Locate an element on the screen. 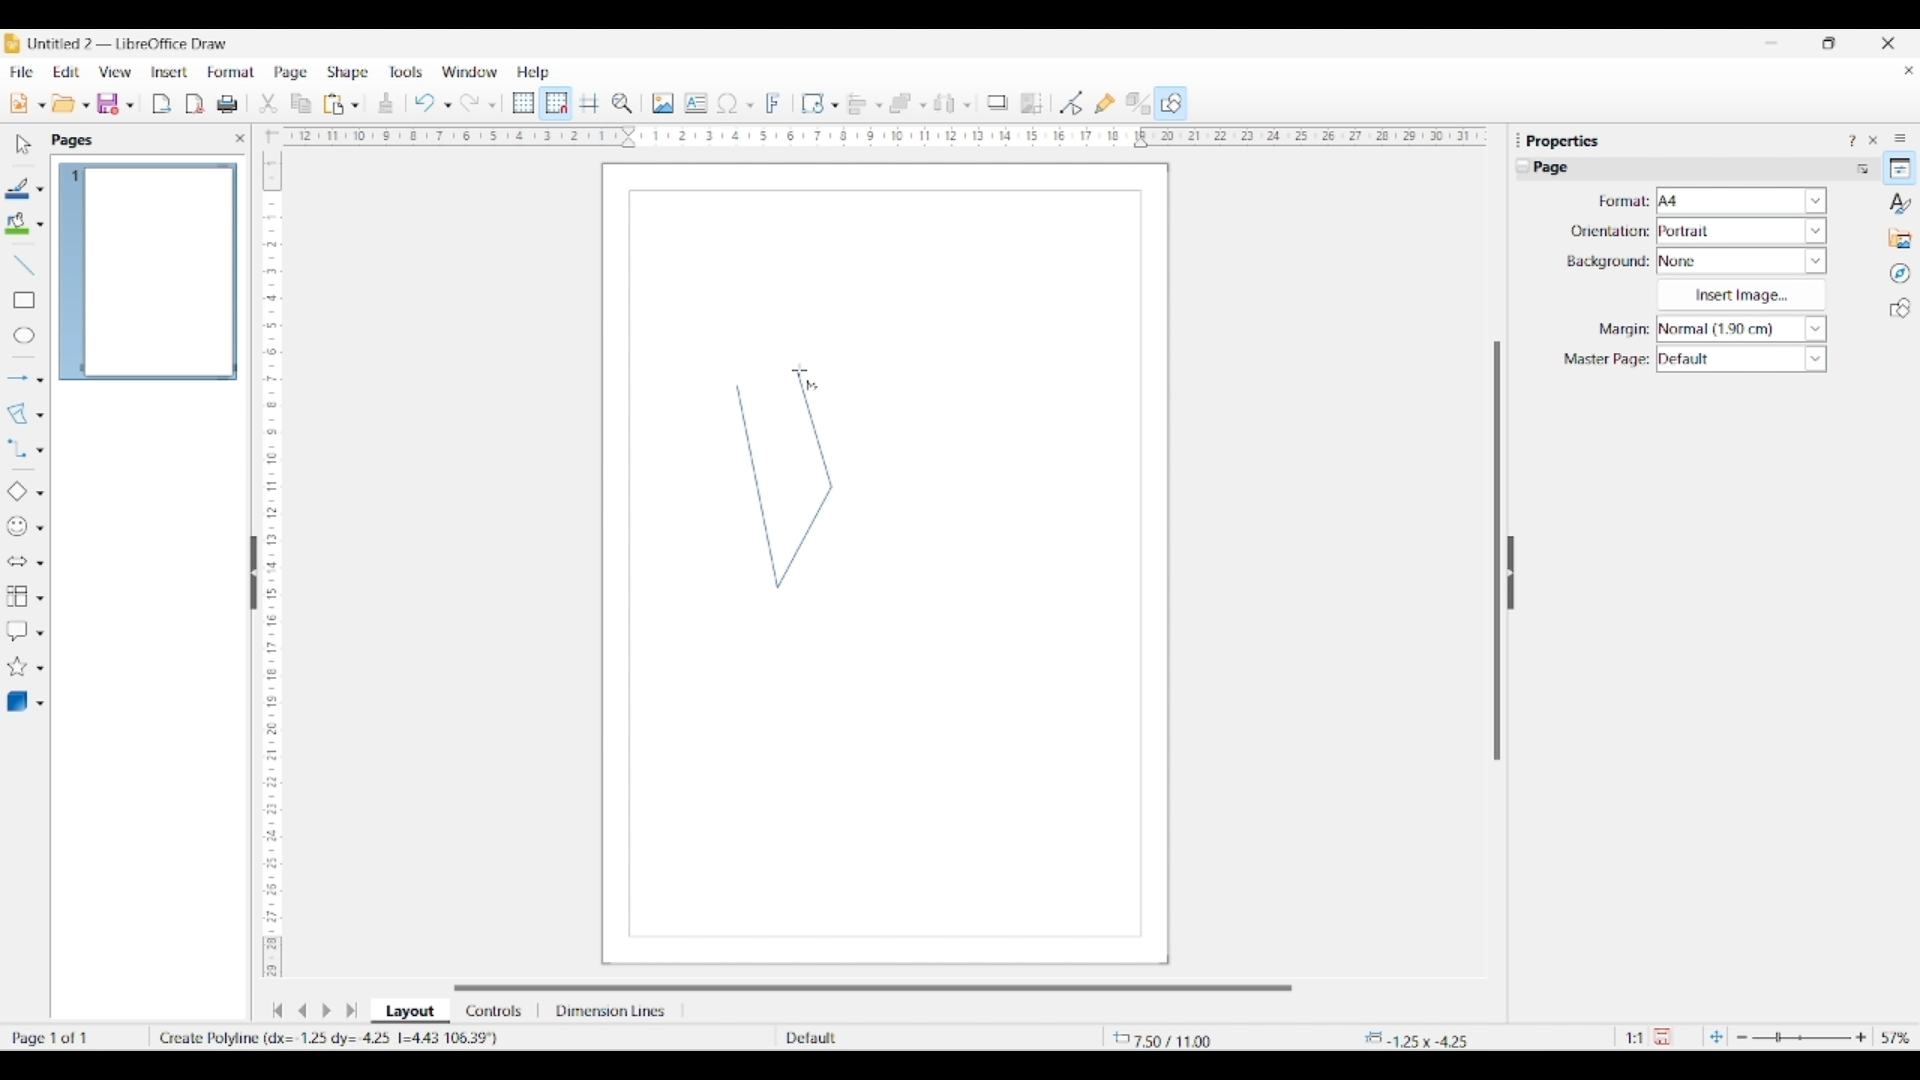  Click to save modifications is located at coordinates (1662, 1036).